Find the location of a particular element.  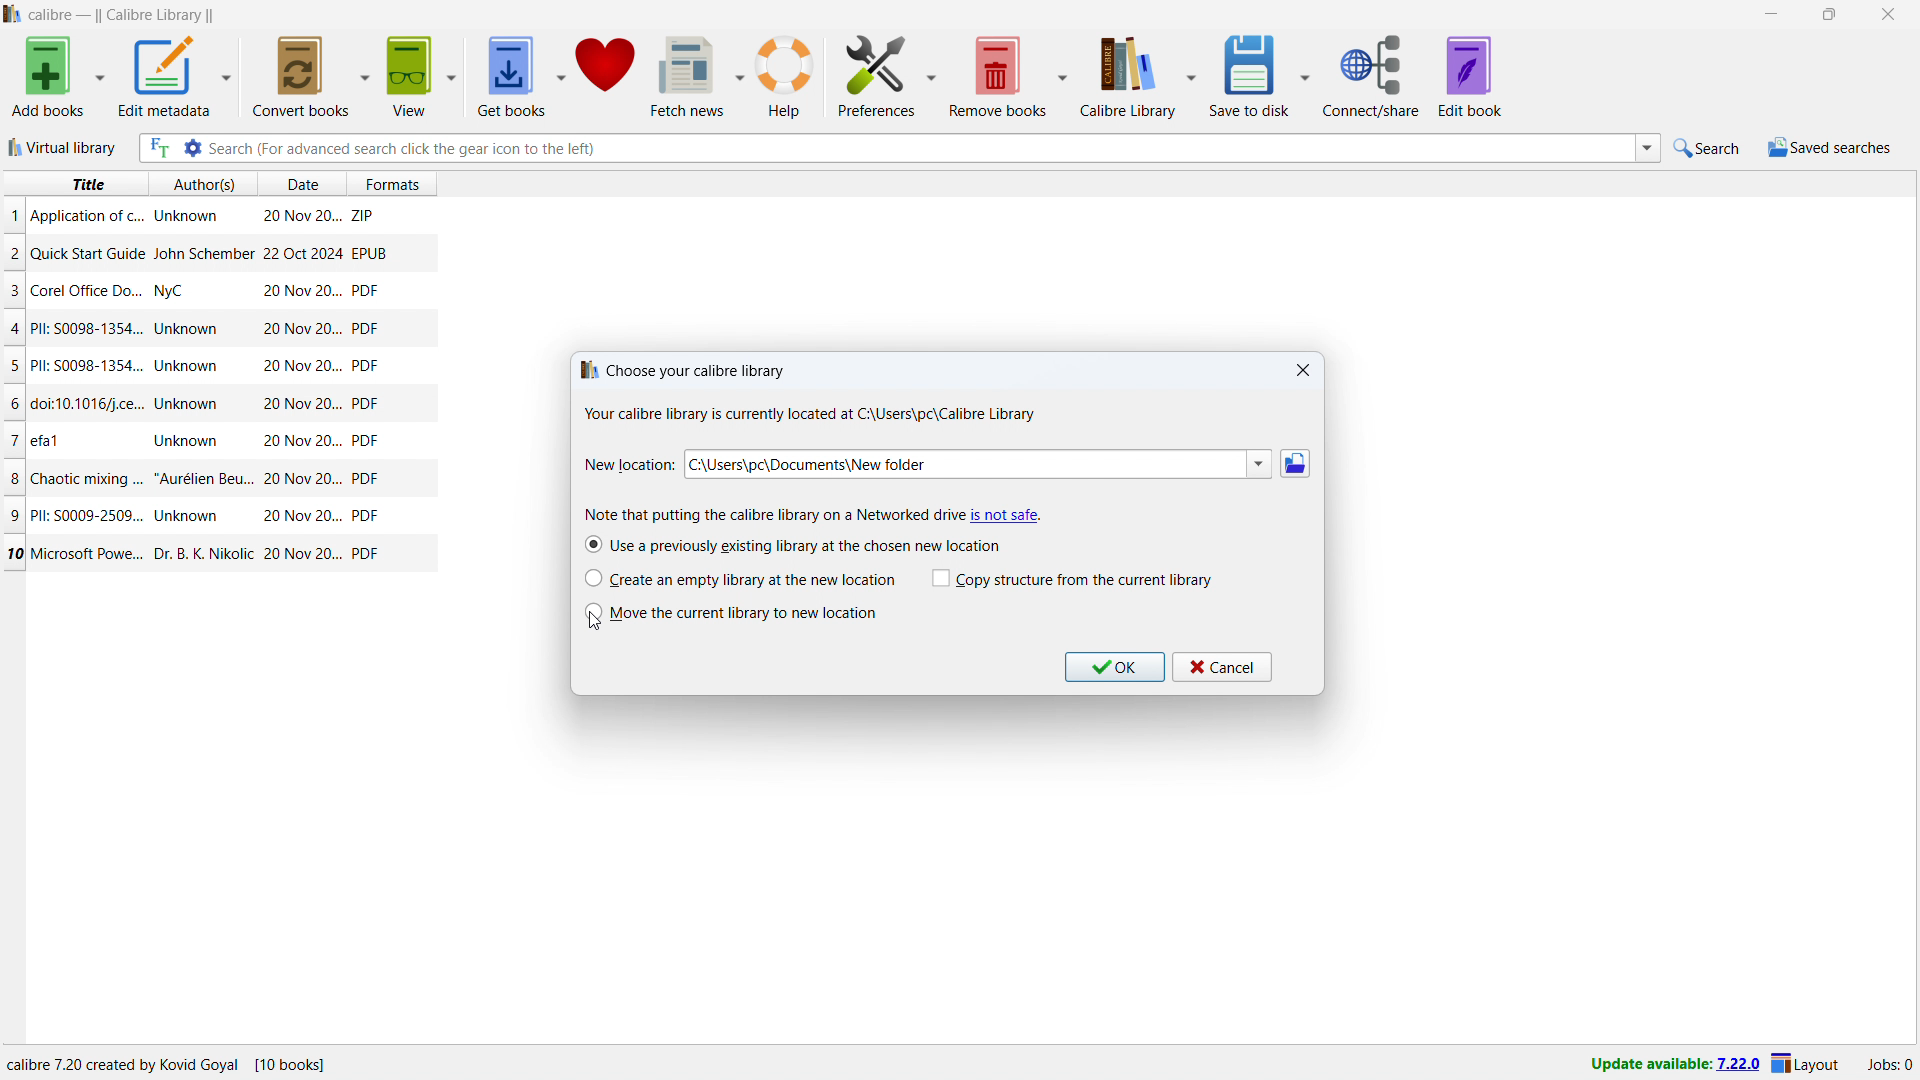

preferences options is located at coordinates (933, 73).